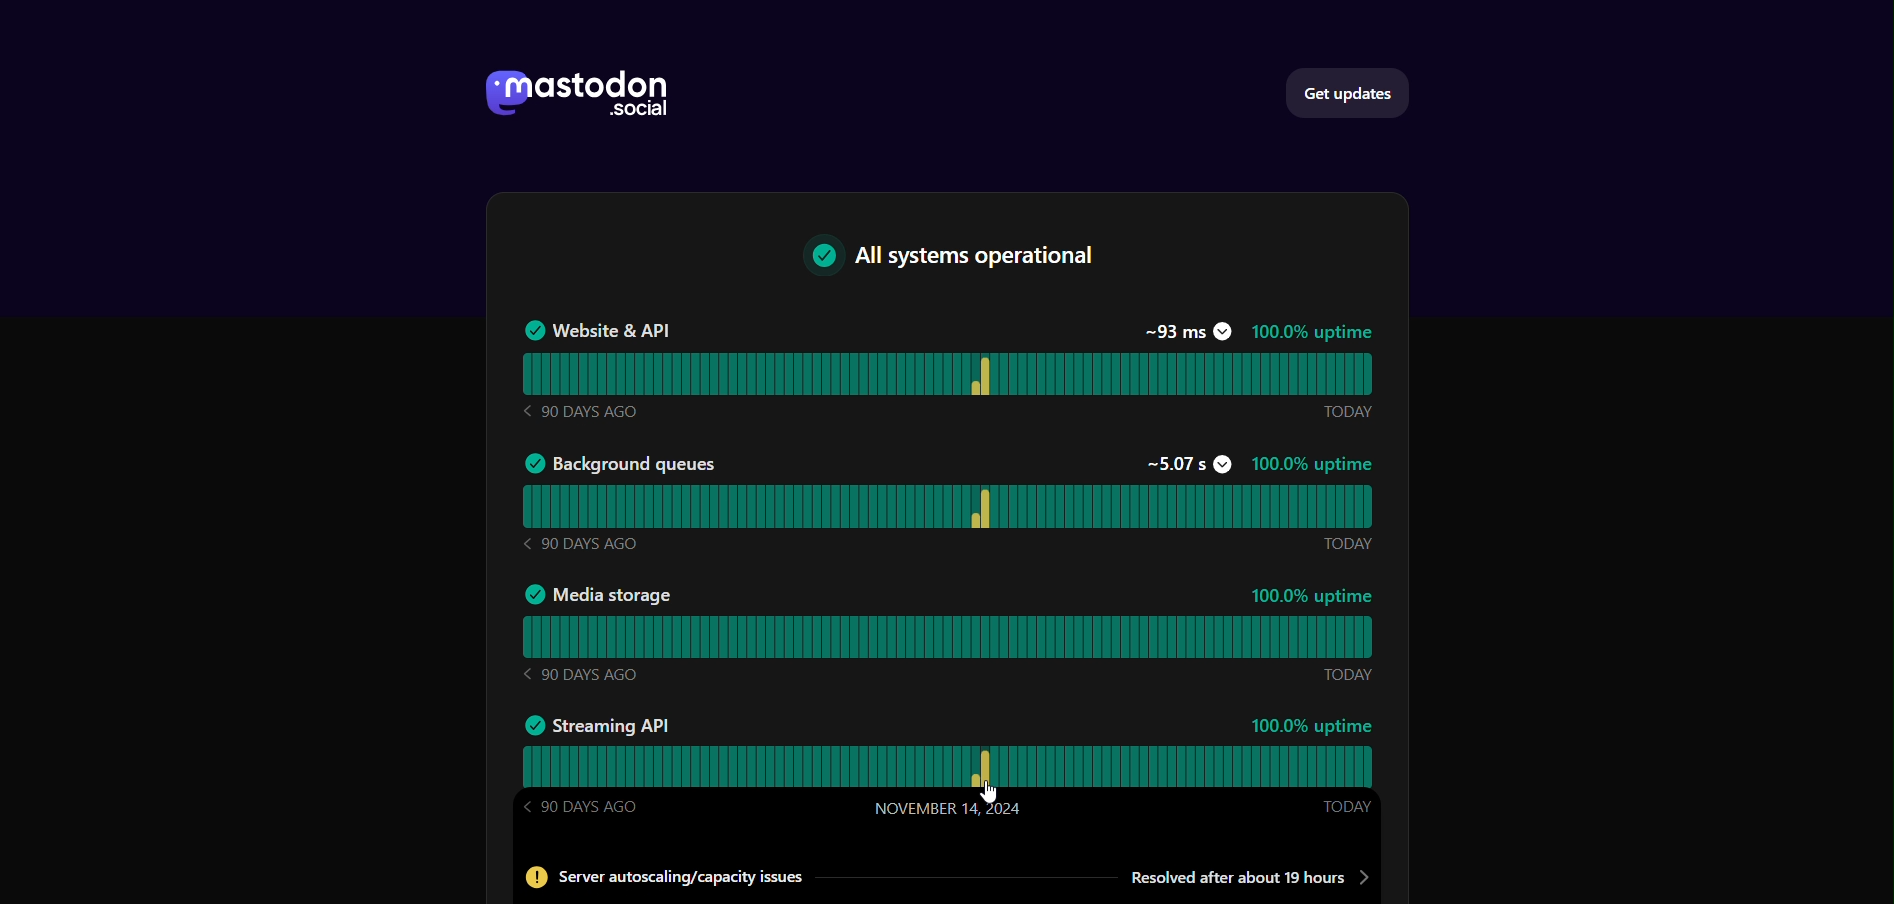  I want to click on text, so click(959, 260).